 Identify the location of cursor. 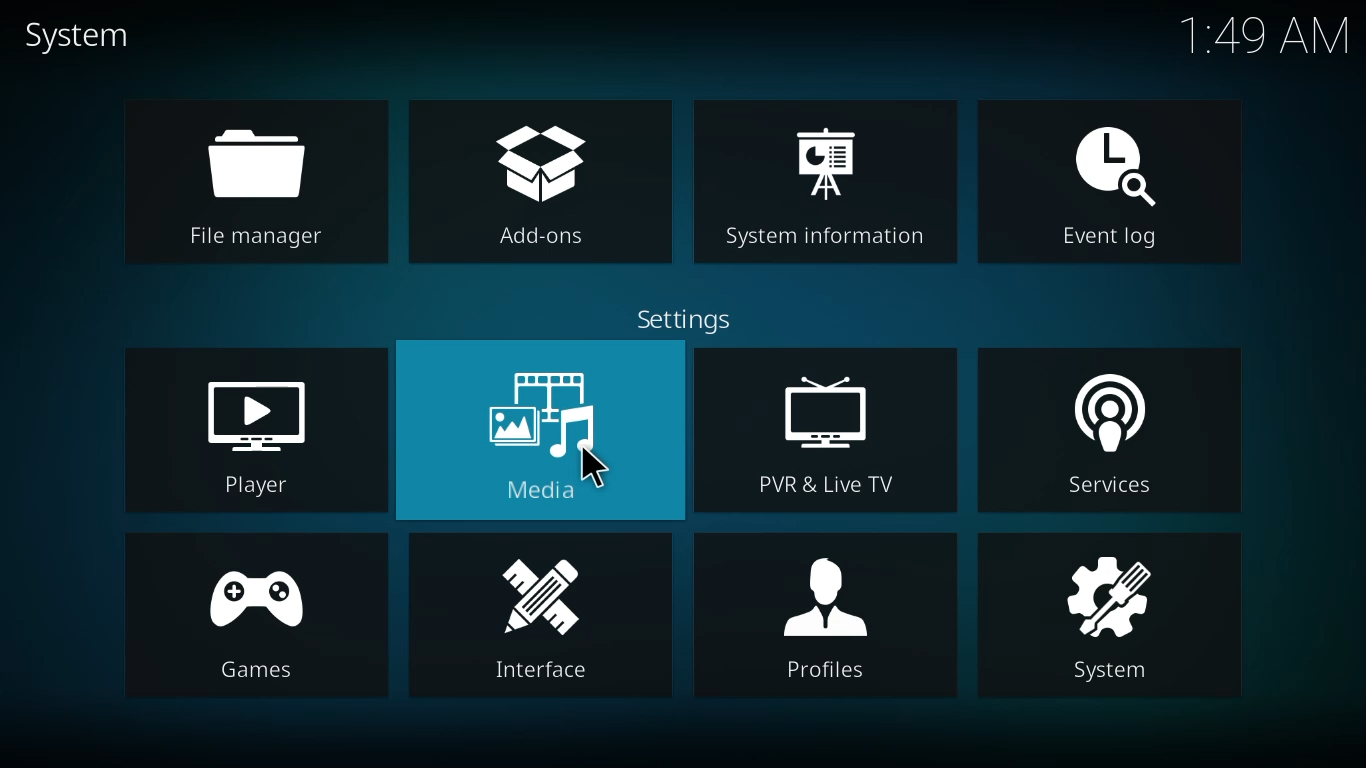
(595, 472).